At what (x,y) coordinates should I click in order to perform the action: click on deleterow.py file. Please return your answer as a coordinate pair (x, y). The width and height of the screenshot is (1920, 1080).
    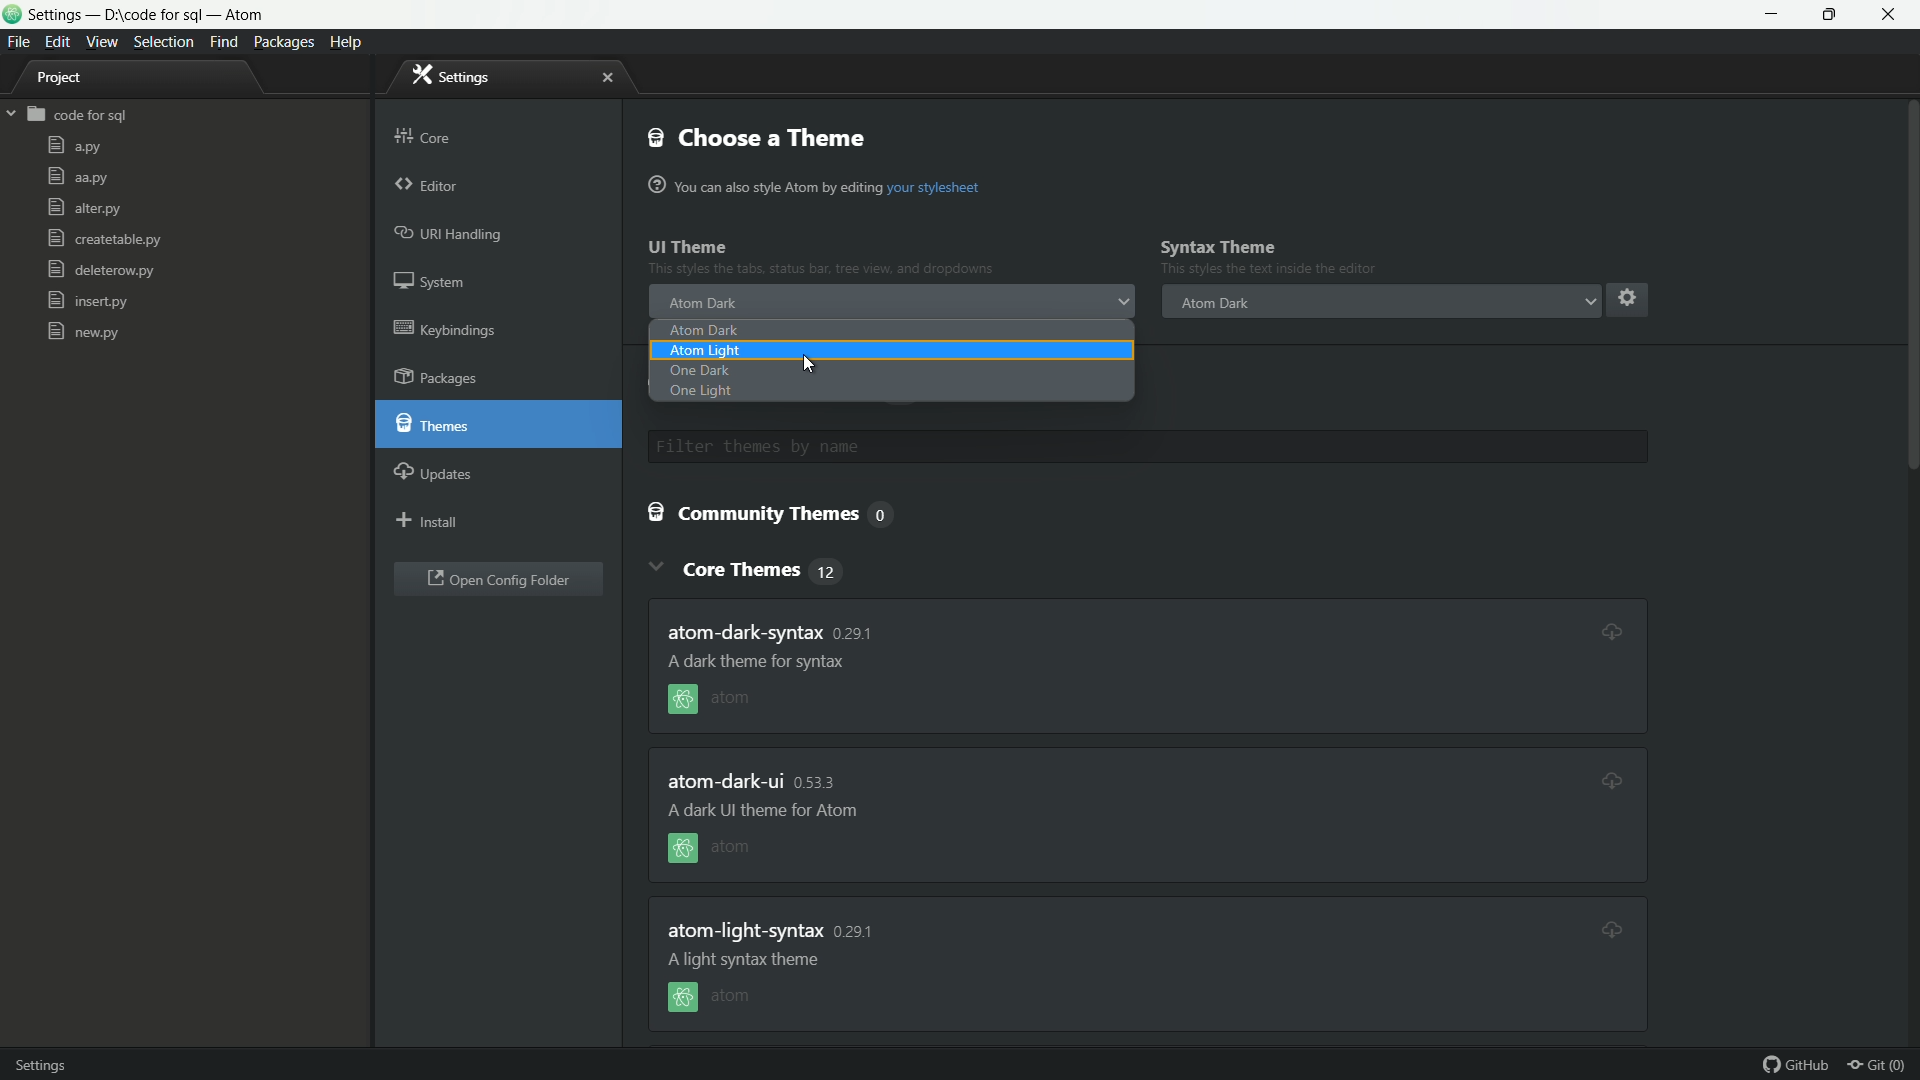
    Looking at the image, I should click on (100, 272).